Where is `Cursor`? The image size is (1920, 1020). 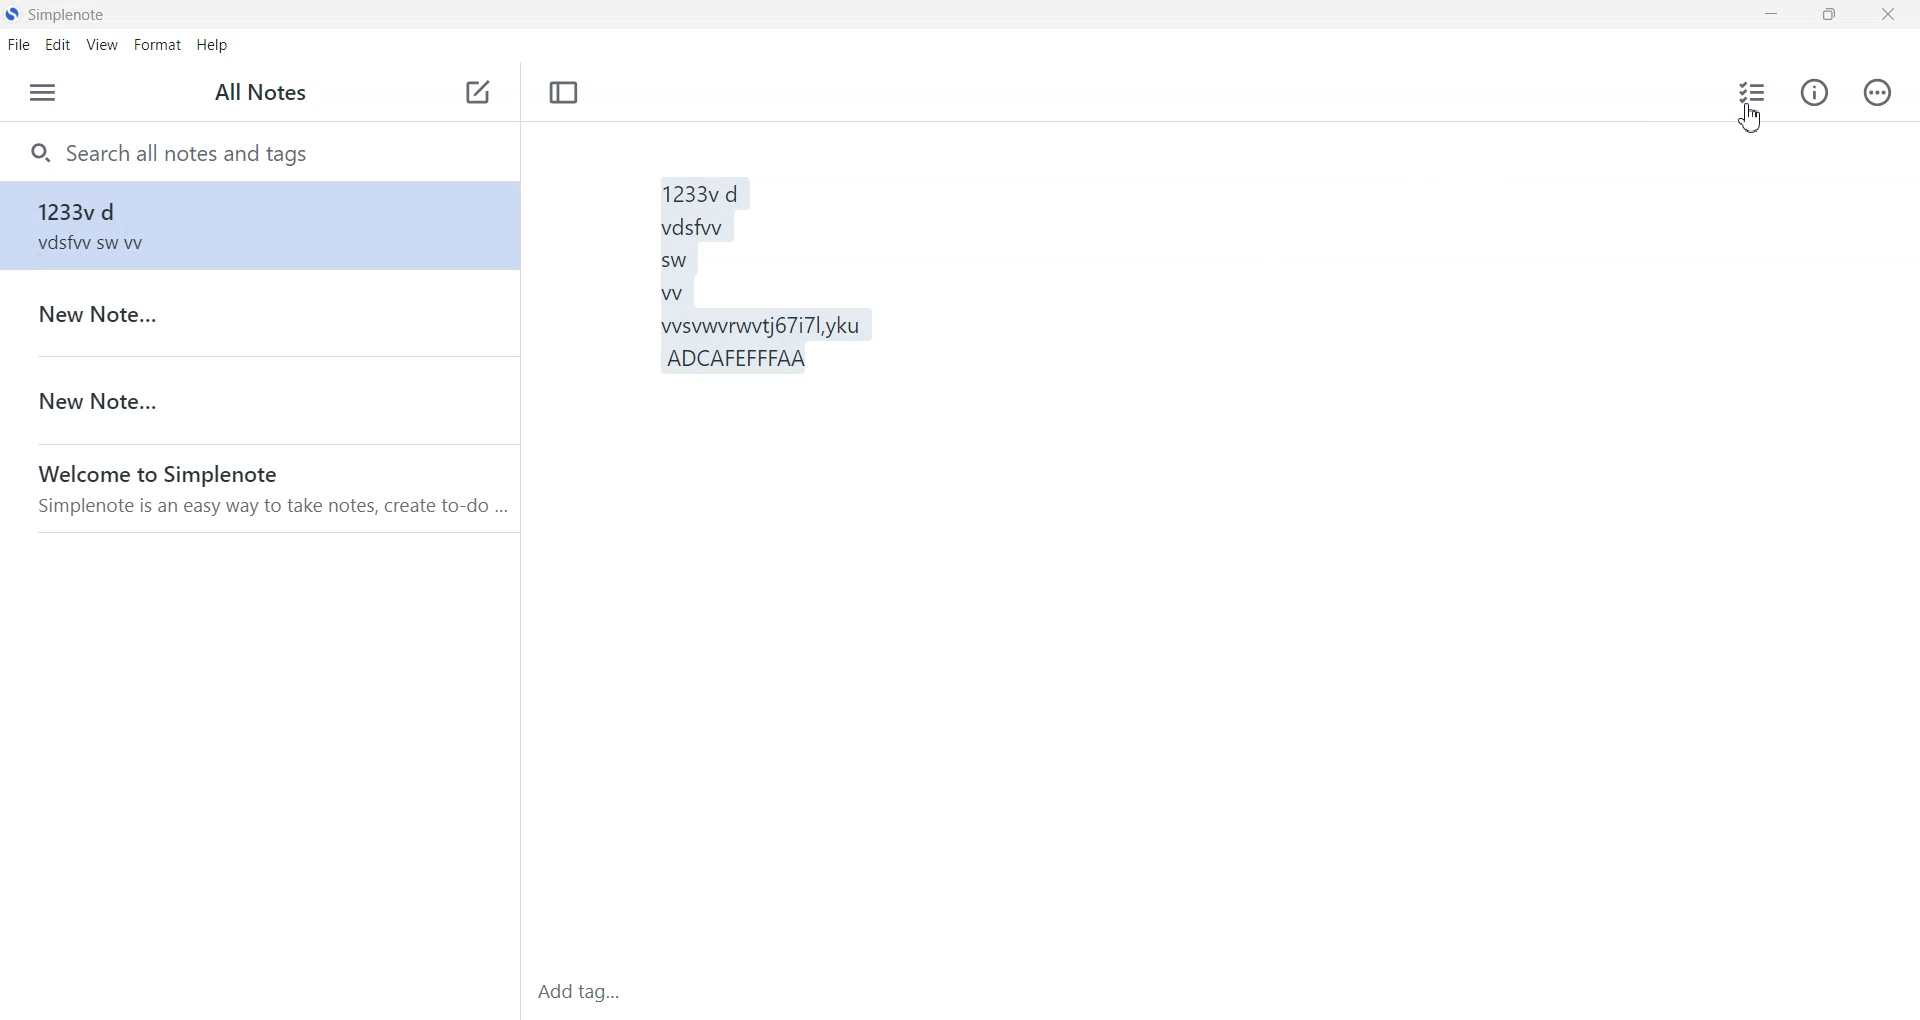
Cursor is located at coordinates (1749, 121).